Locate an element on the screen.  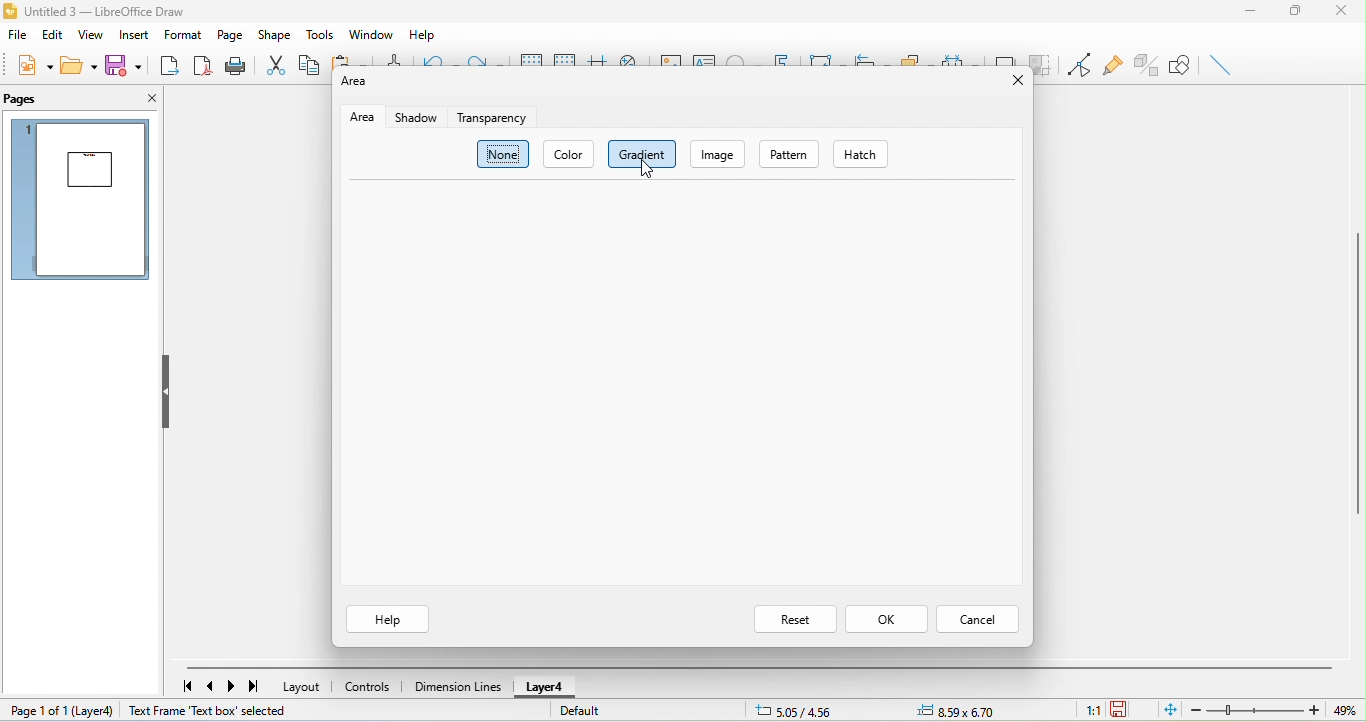
text frame text box selected is located at coordinates (210, 710).